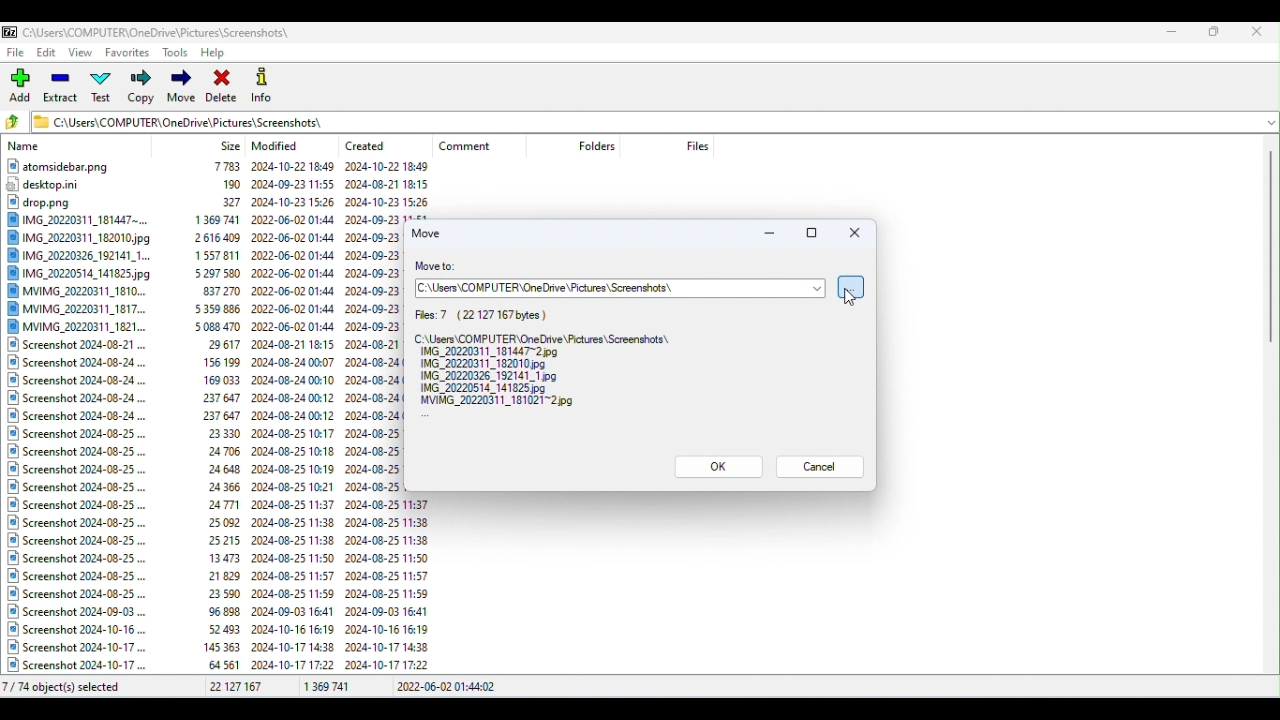 The width and height of the screenshot is (1280, 720). I want to click on File address bar, so click(643, 120).